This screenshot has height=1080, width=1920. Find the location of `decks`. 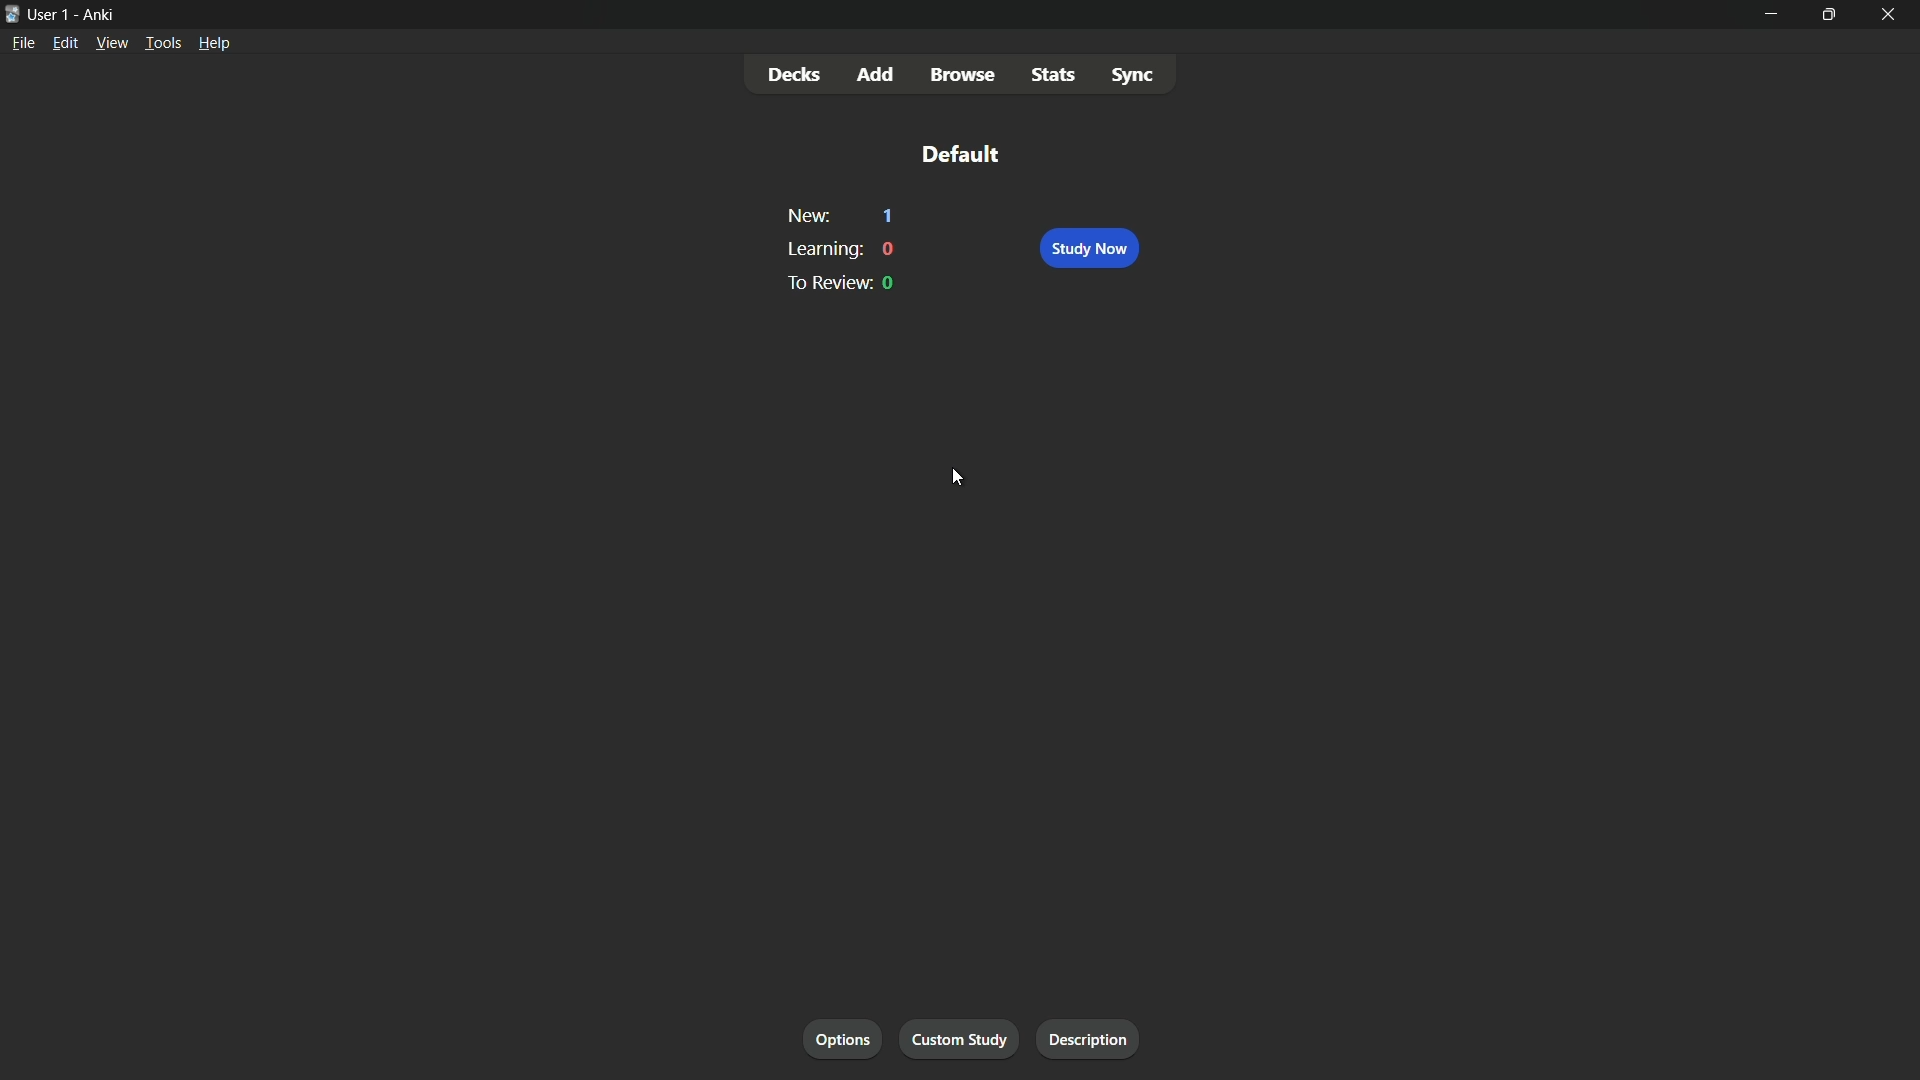

decks is located at coordinates (794, 76).